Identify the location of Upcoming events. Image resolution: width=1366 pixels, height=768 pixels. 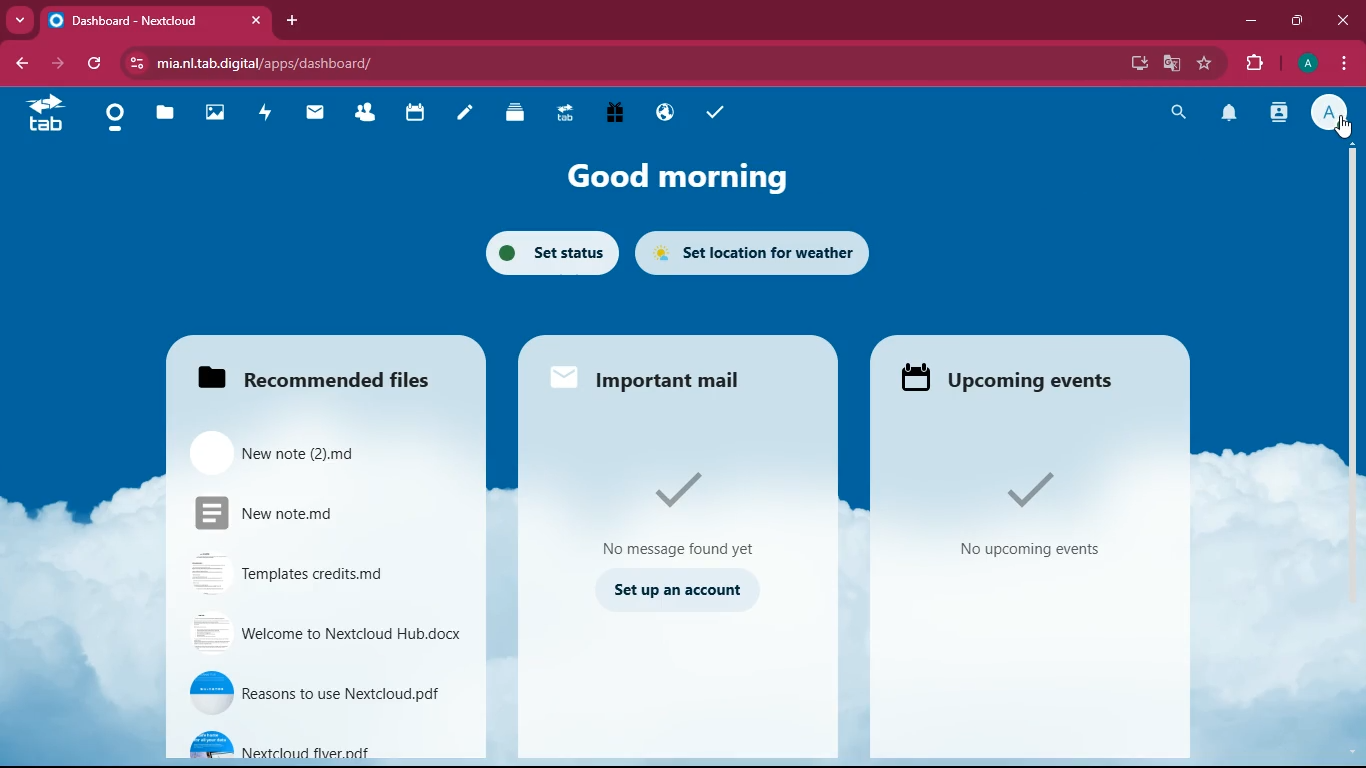
(1020, 379).